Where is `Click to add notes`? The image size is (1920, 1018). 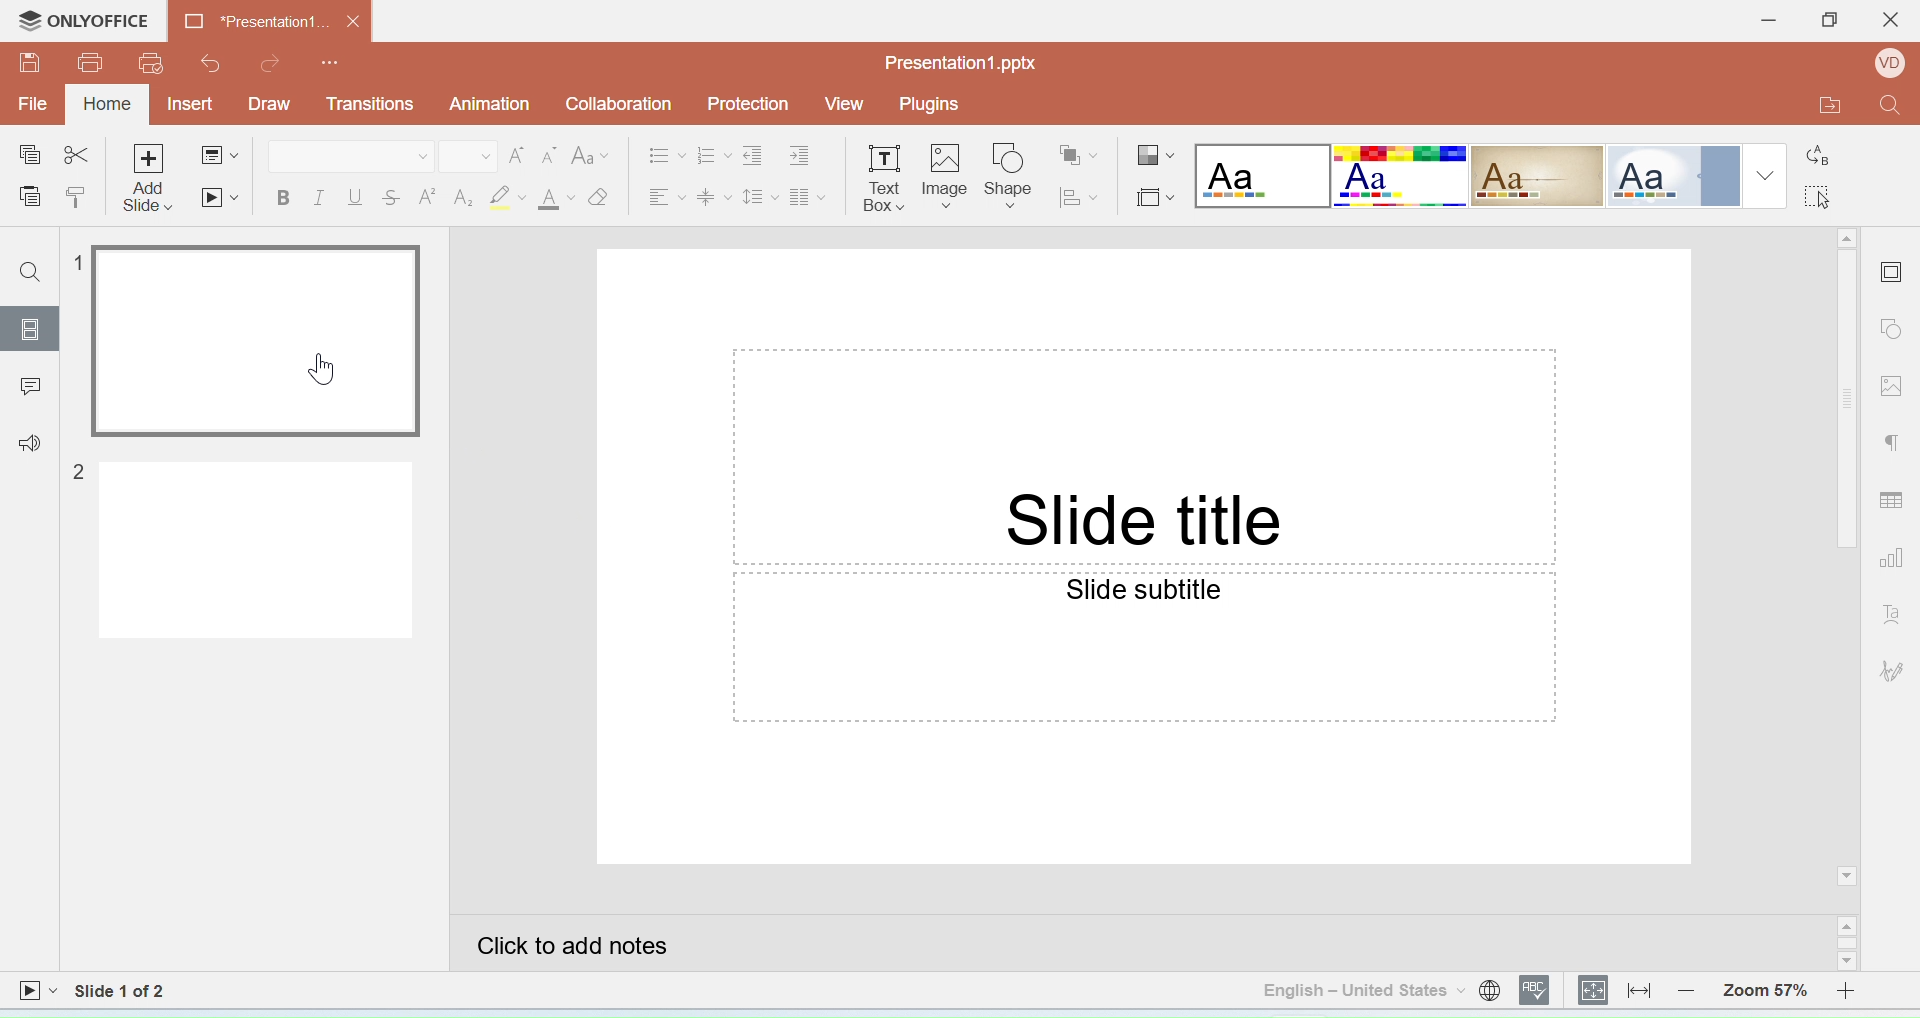
Click to add notes is located at coordinates (1143, 943).